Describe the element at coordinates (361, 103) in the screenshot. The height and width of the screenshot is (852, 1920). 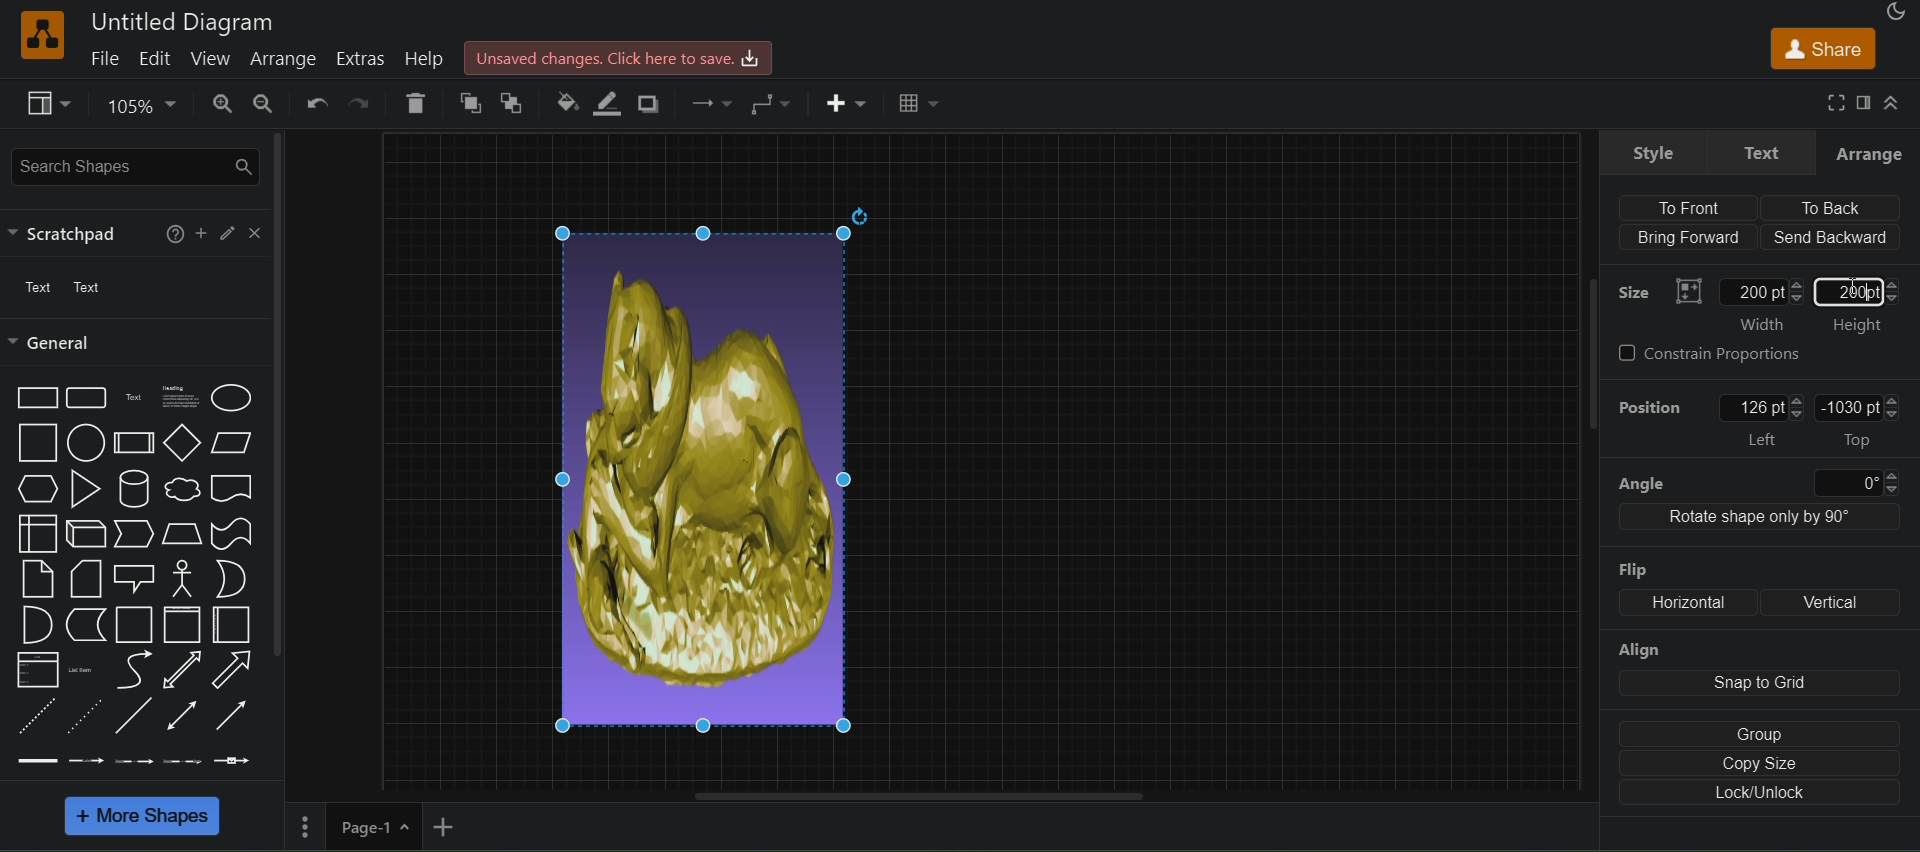
I see `redo` at that location.